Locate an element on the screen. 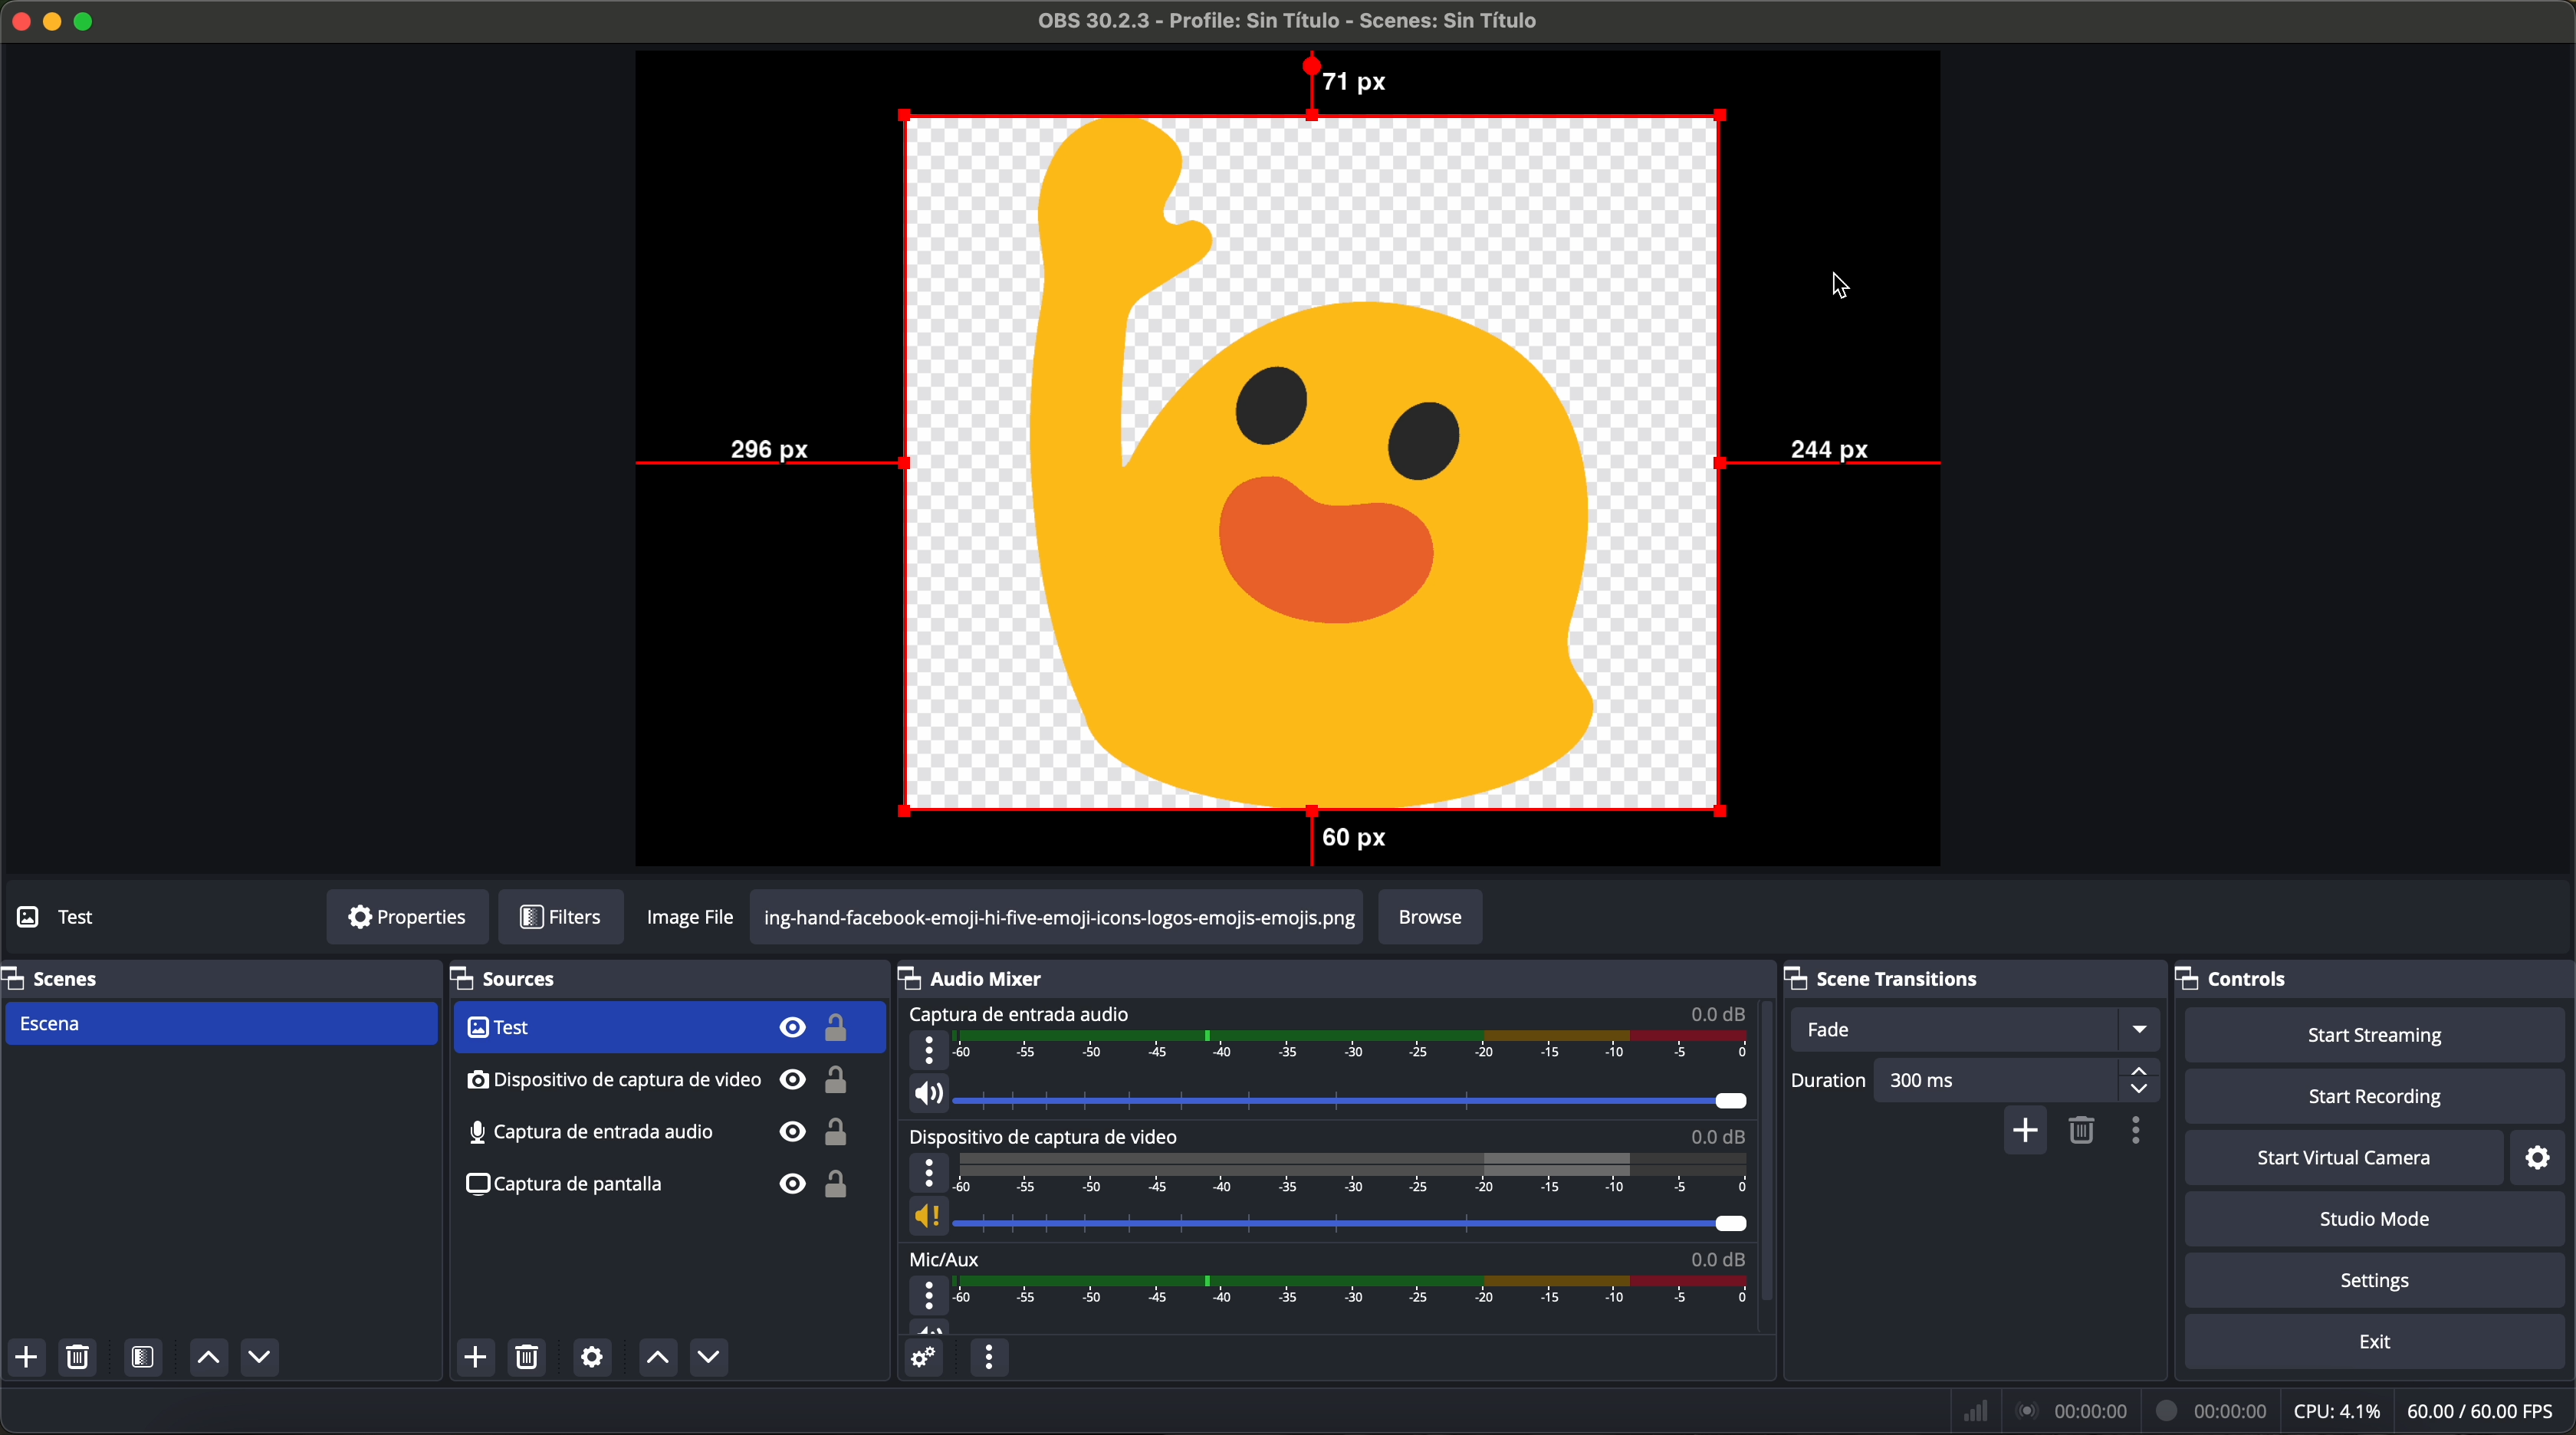  0.0 dB is located at coordinates (1720, 1012).